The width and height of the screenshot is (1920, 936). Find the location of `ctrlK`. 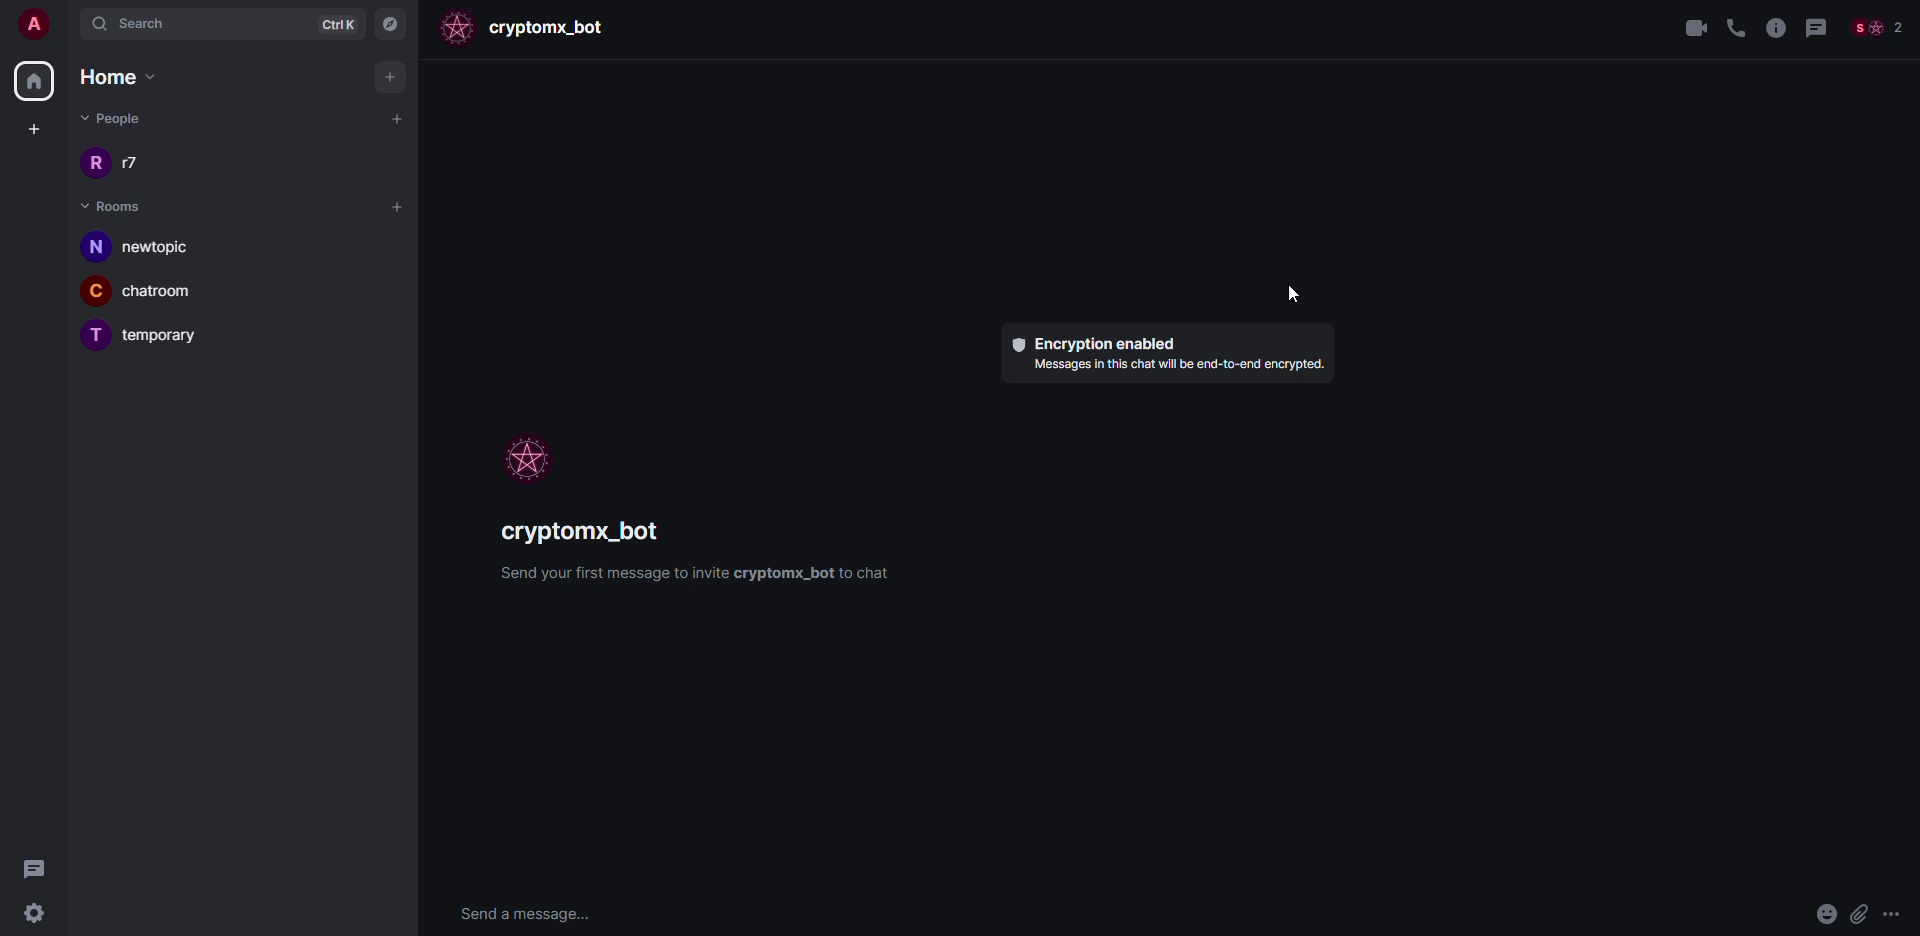

ctrlK is located at coordinates (338, 25).